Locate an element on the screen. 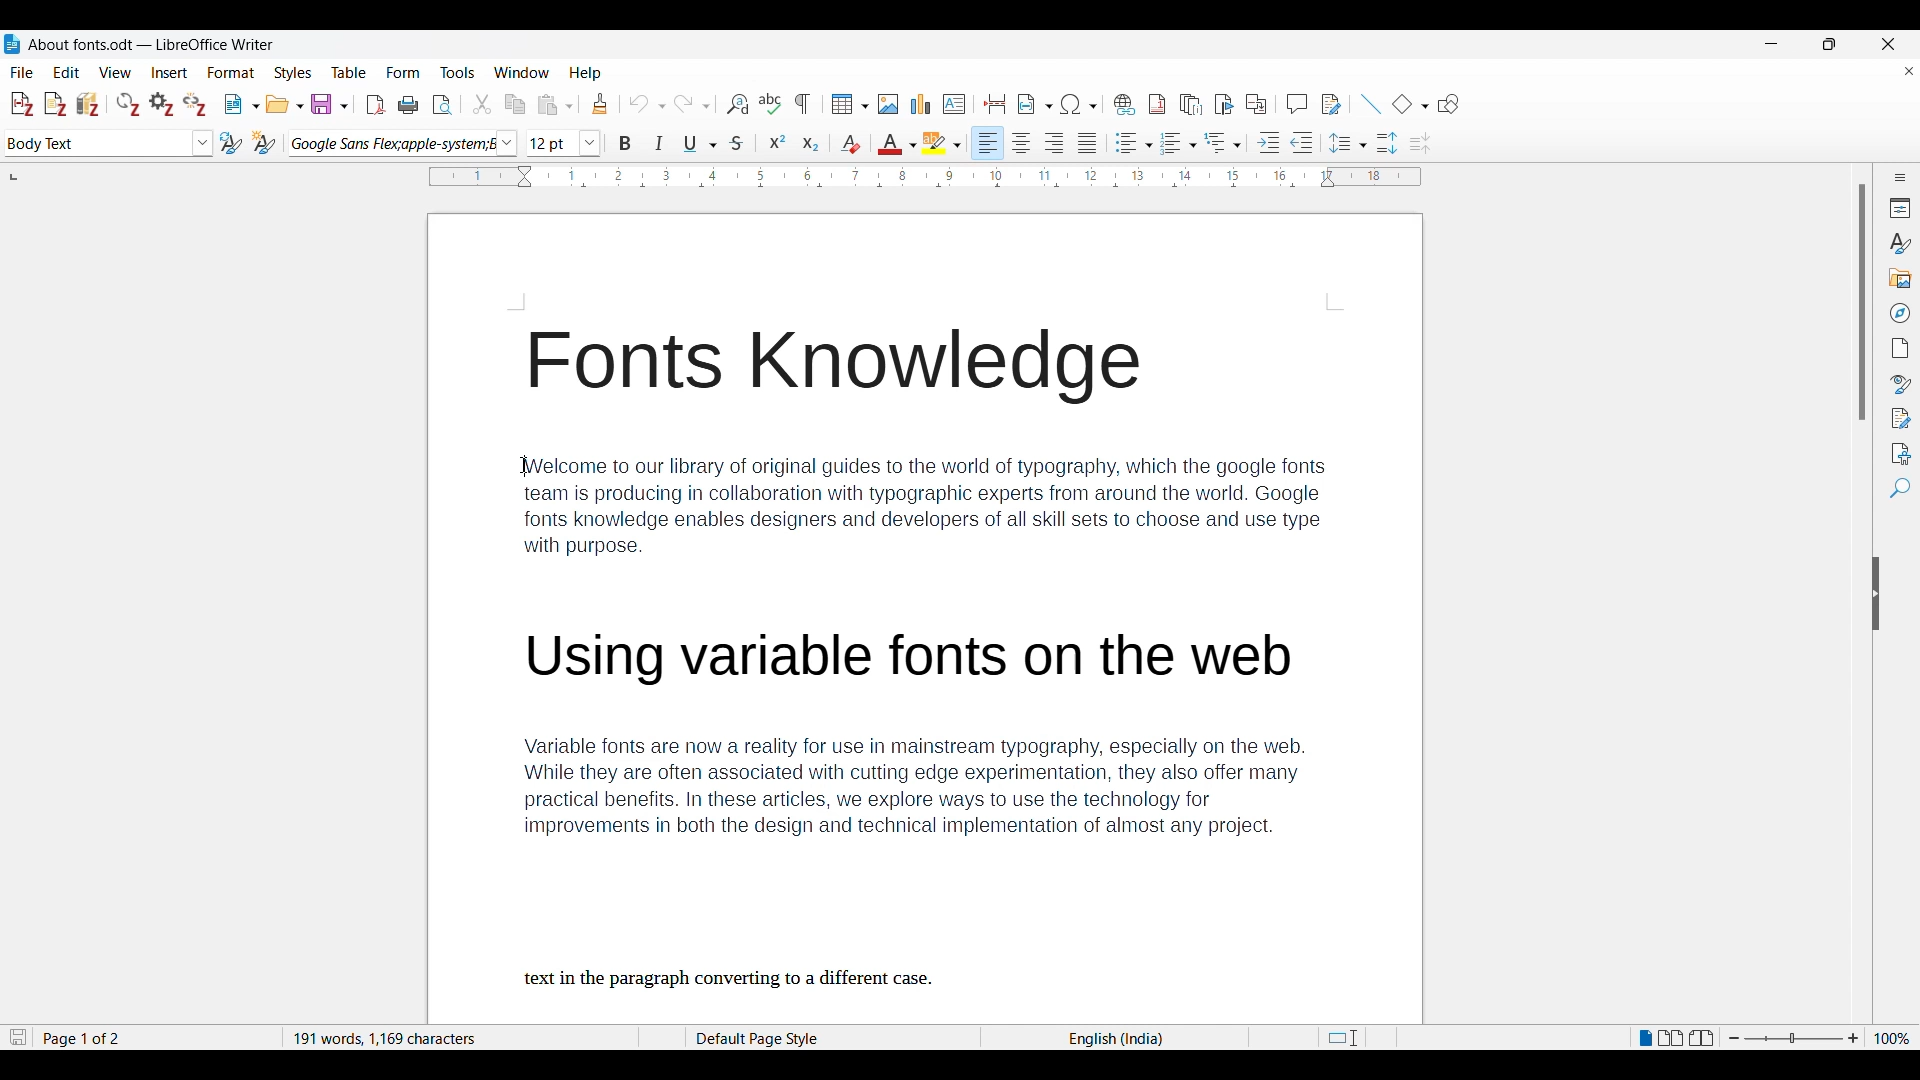 The height and width of the screenshot is (1080, 1920). Insert endnote is located at coordinates (1191, 104).